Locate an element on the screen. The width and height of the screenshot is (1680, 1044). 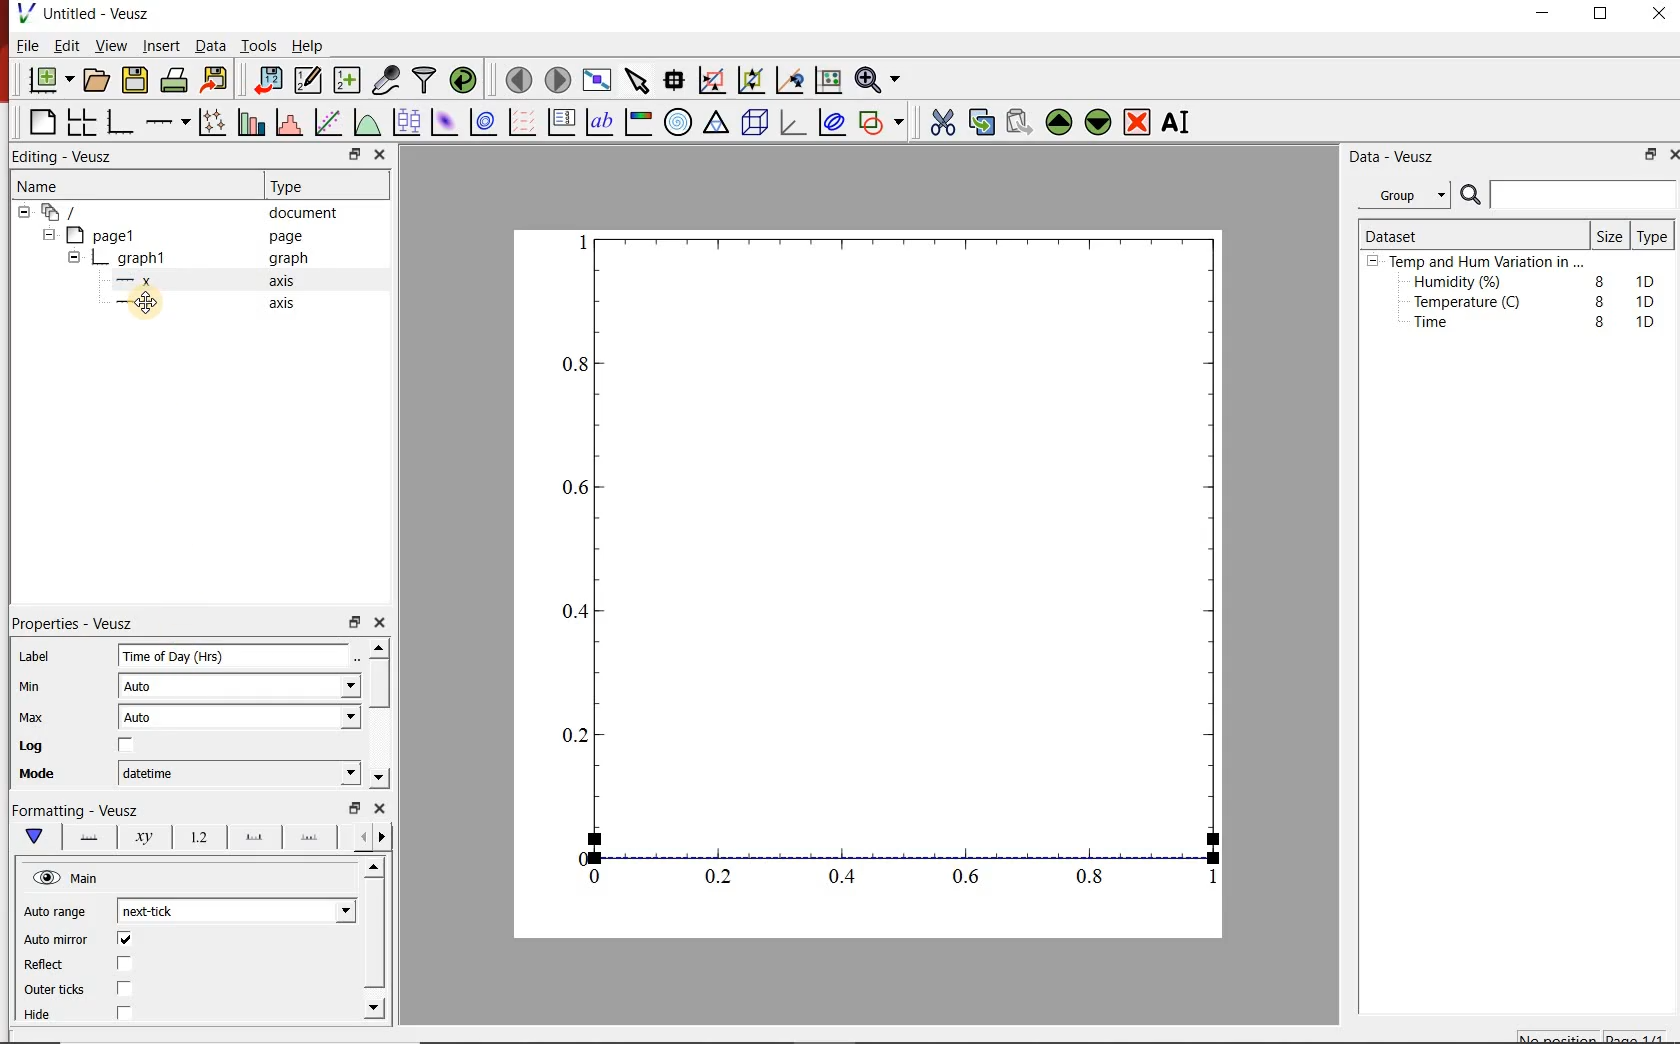
View is located at coordinates (111, 46).